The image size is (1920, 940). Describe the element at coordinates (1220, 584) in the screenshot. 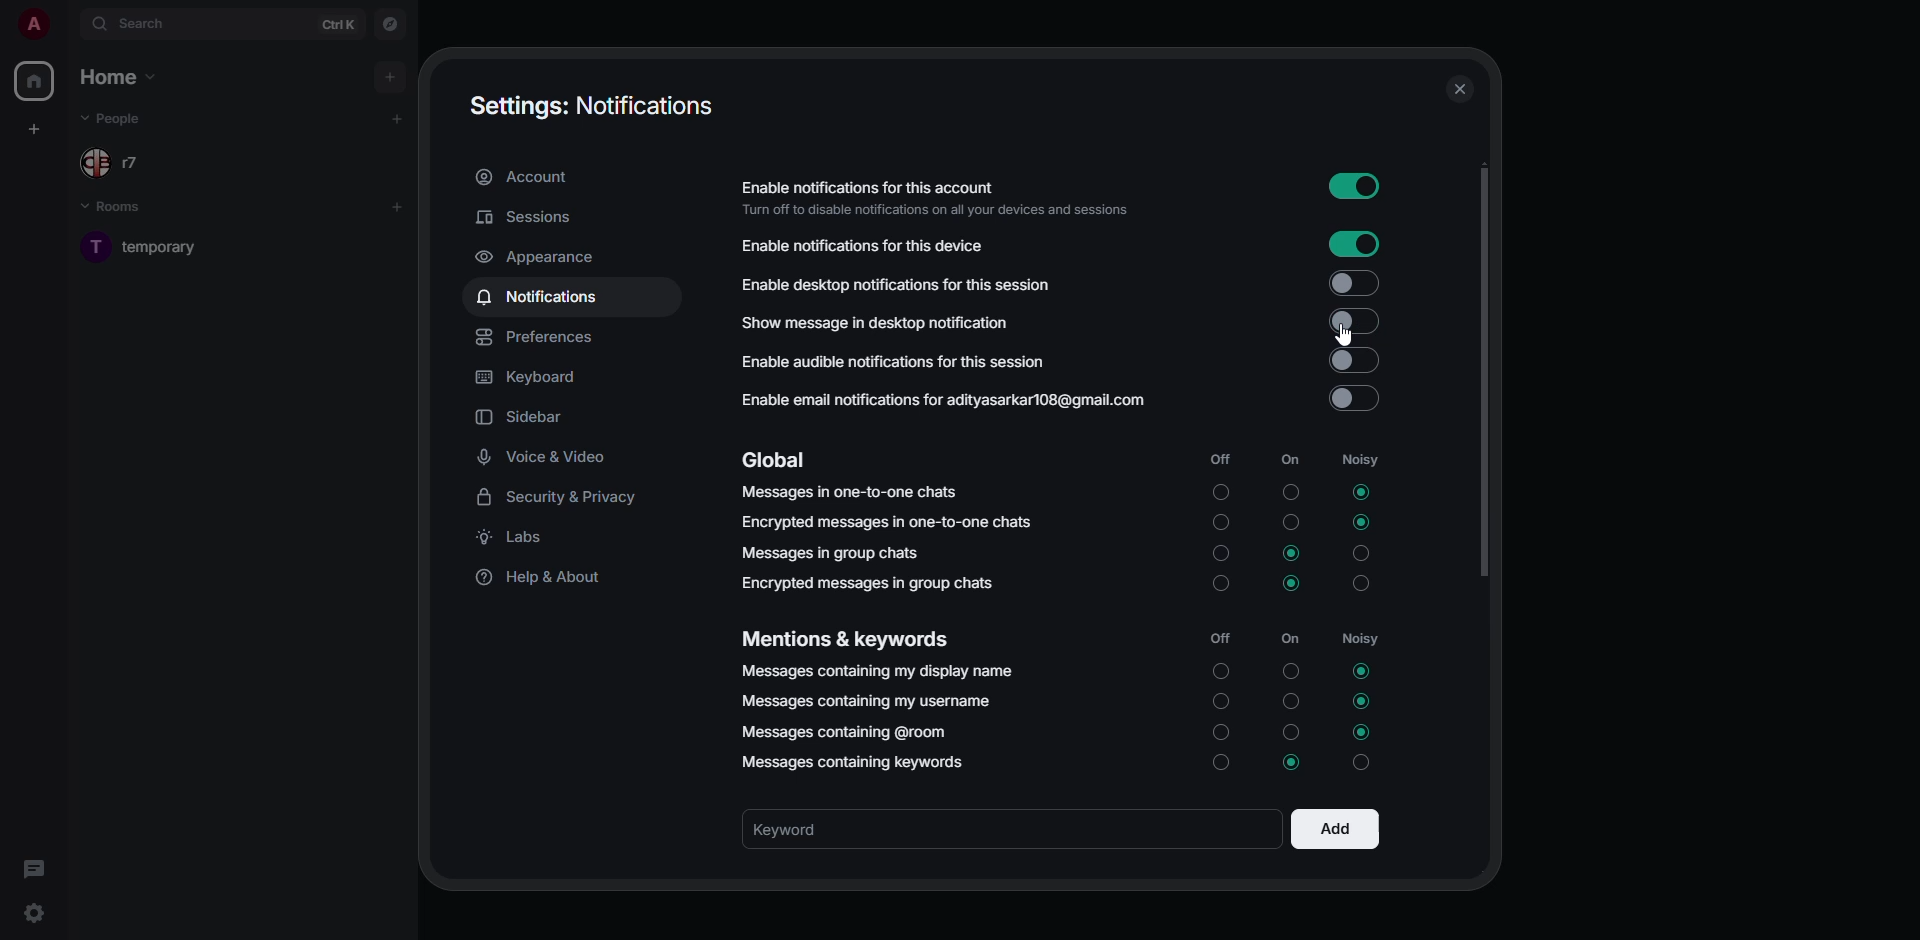

I see `Off Unselected` at that location.